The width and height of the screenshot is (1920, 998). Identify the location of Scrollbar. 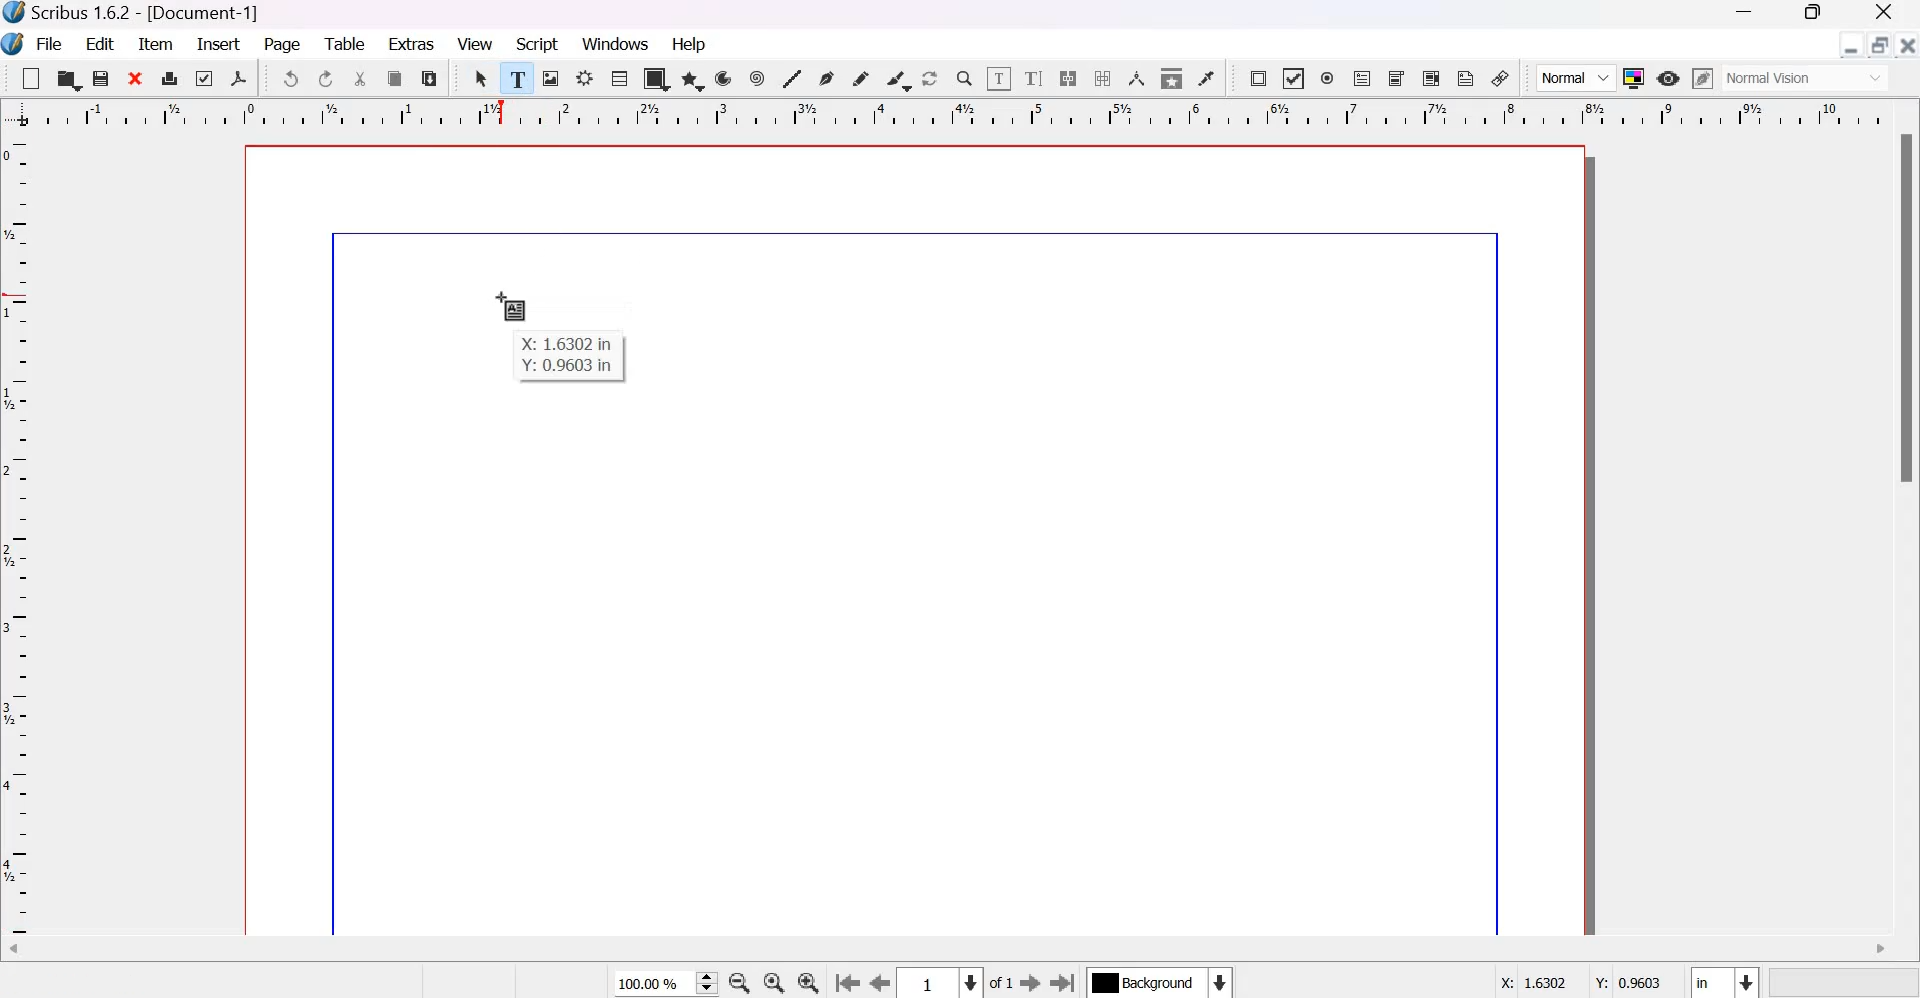
(1908, 310).